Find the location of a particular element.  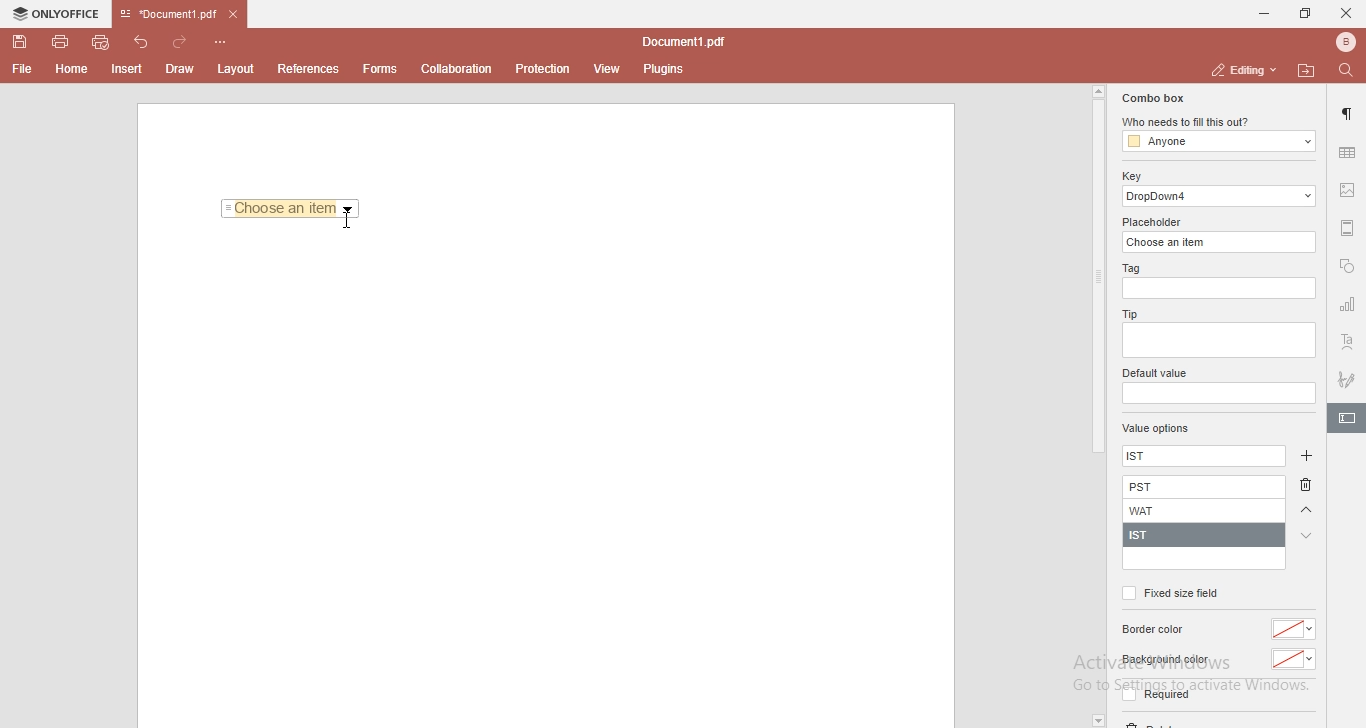

margin is located at coordinates (1348, 226).